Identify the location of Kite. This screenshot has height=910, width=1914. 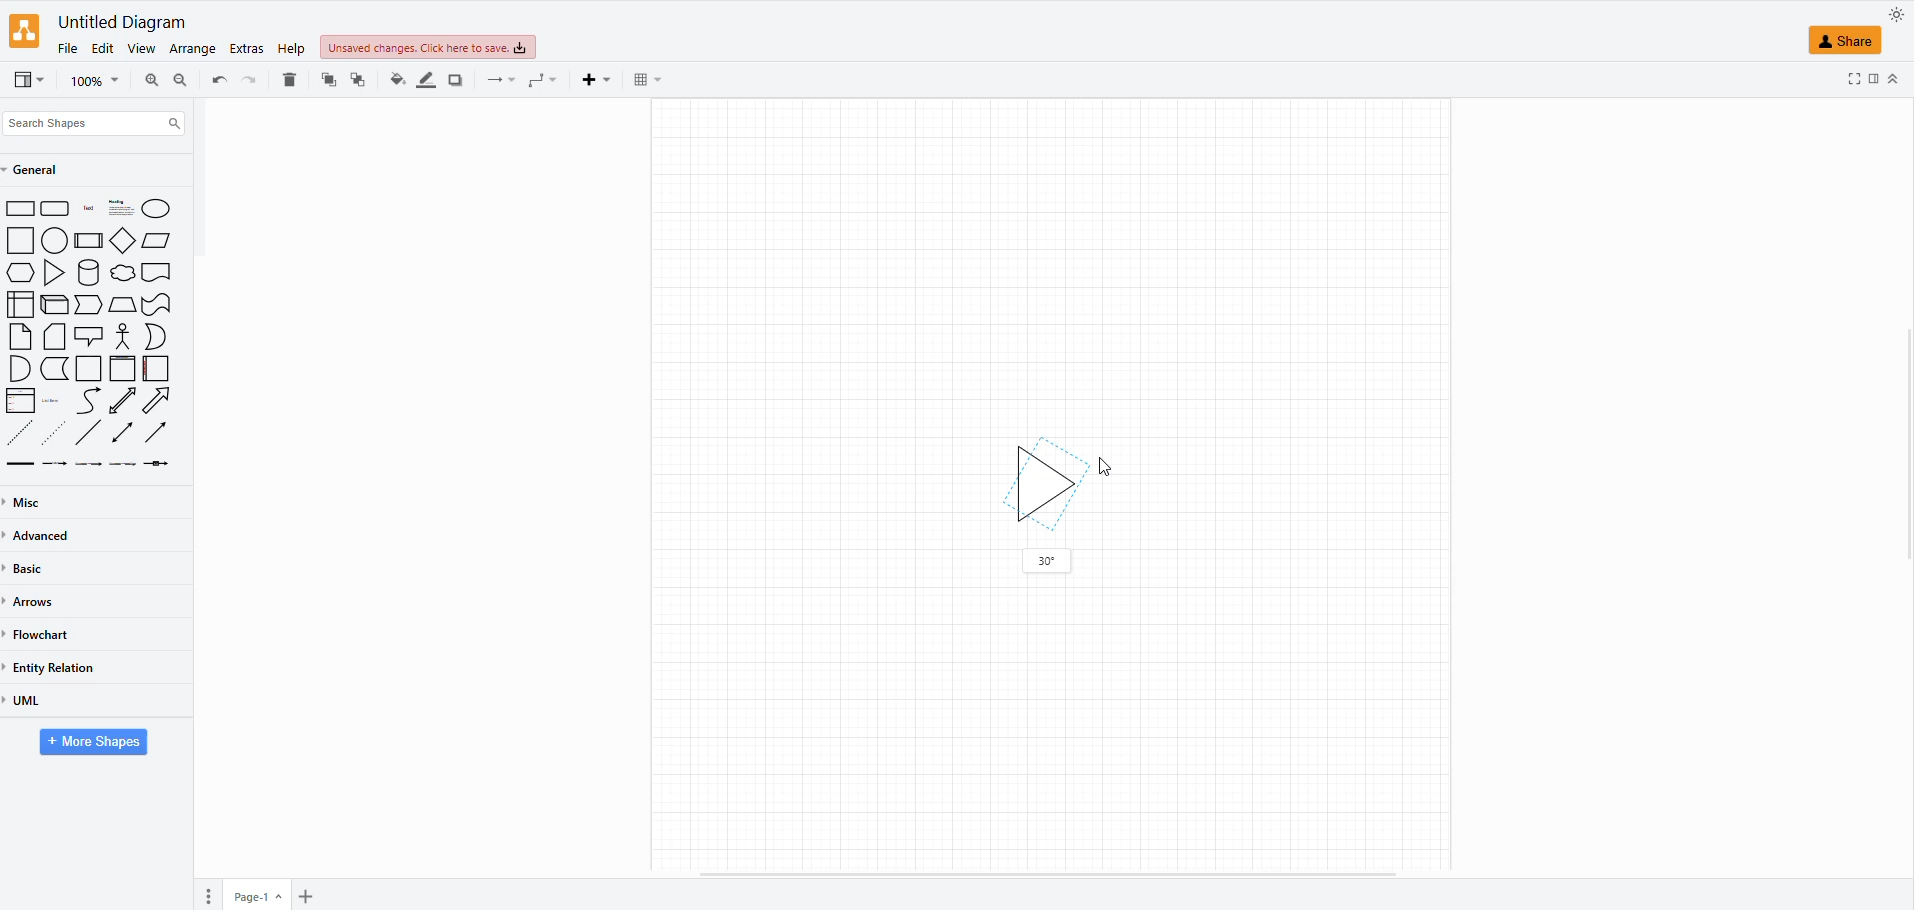
(124, 240).